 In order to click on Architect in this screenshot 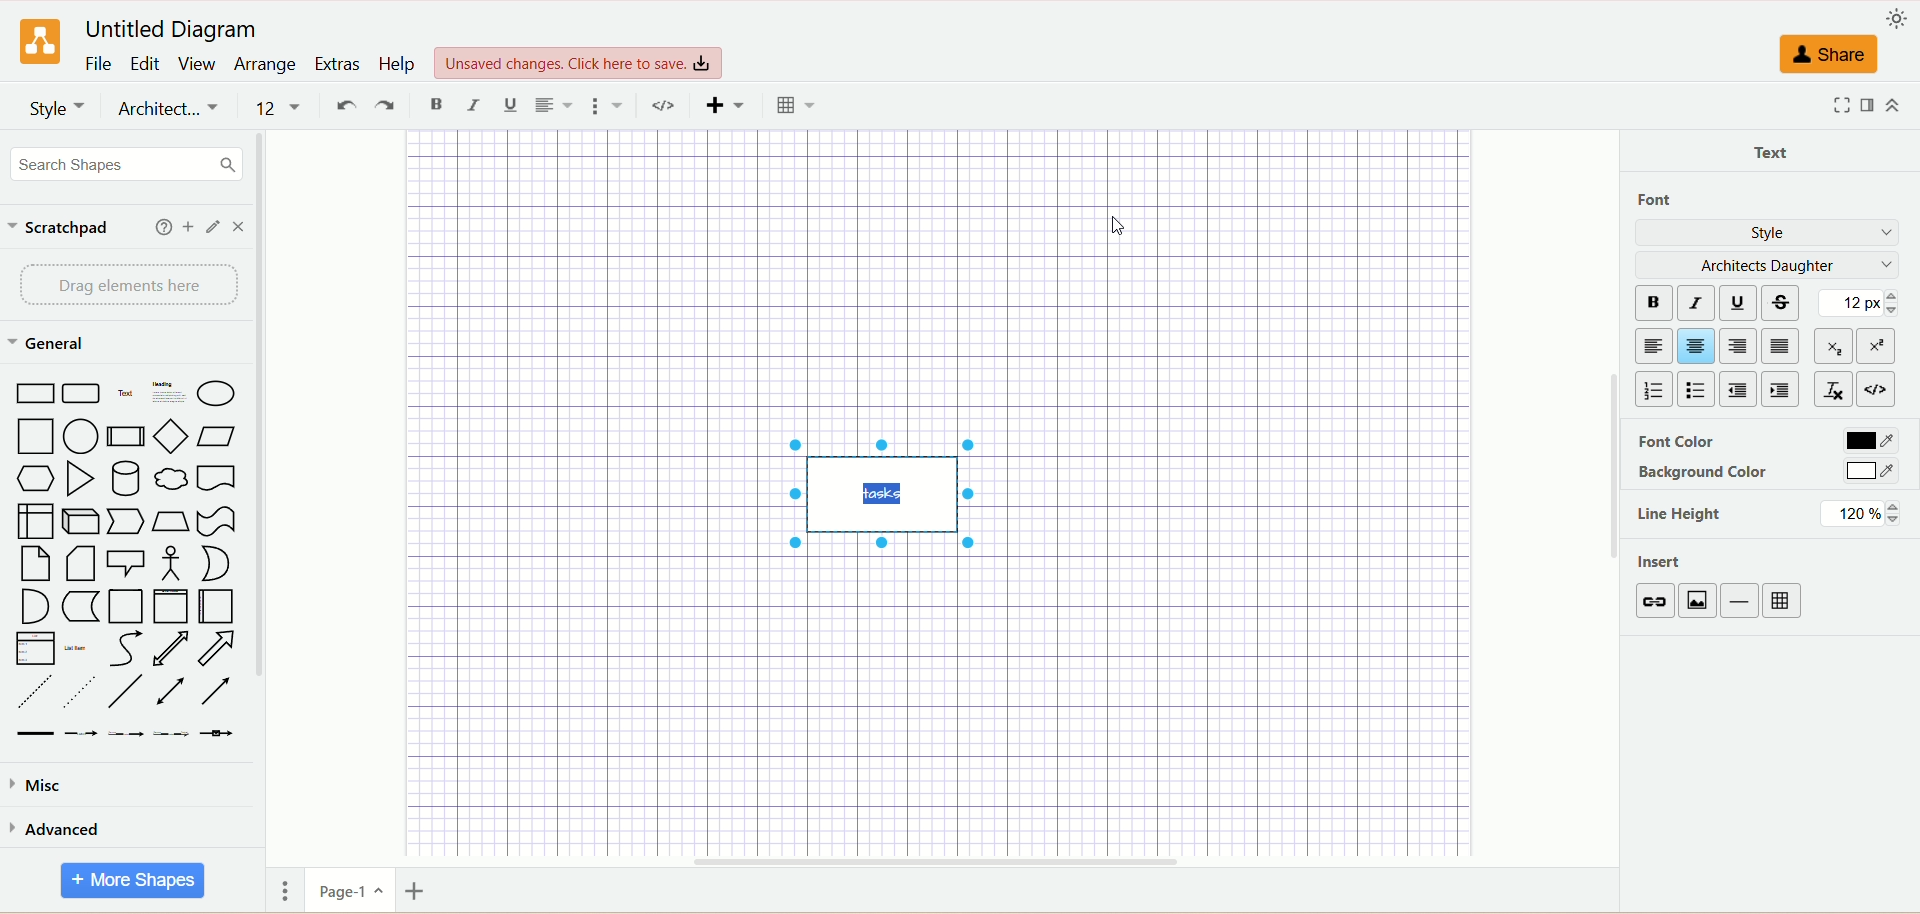, I will do `click(169, 110)`.